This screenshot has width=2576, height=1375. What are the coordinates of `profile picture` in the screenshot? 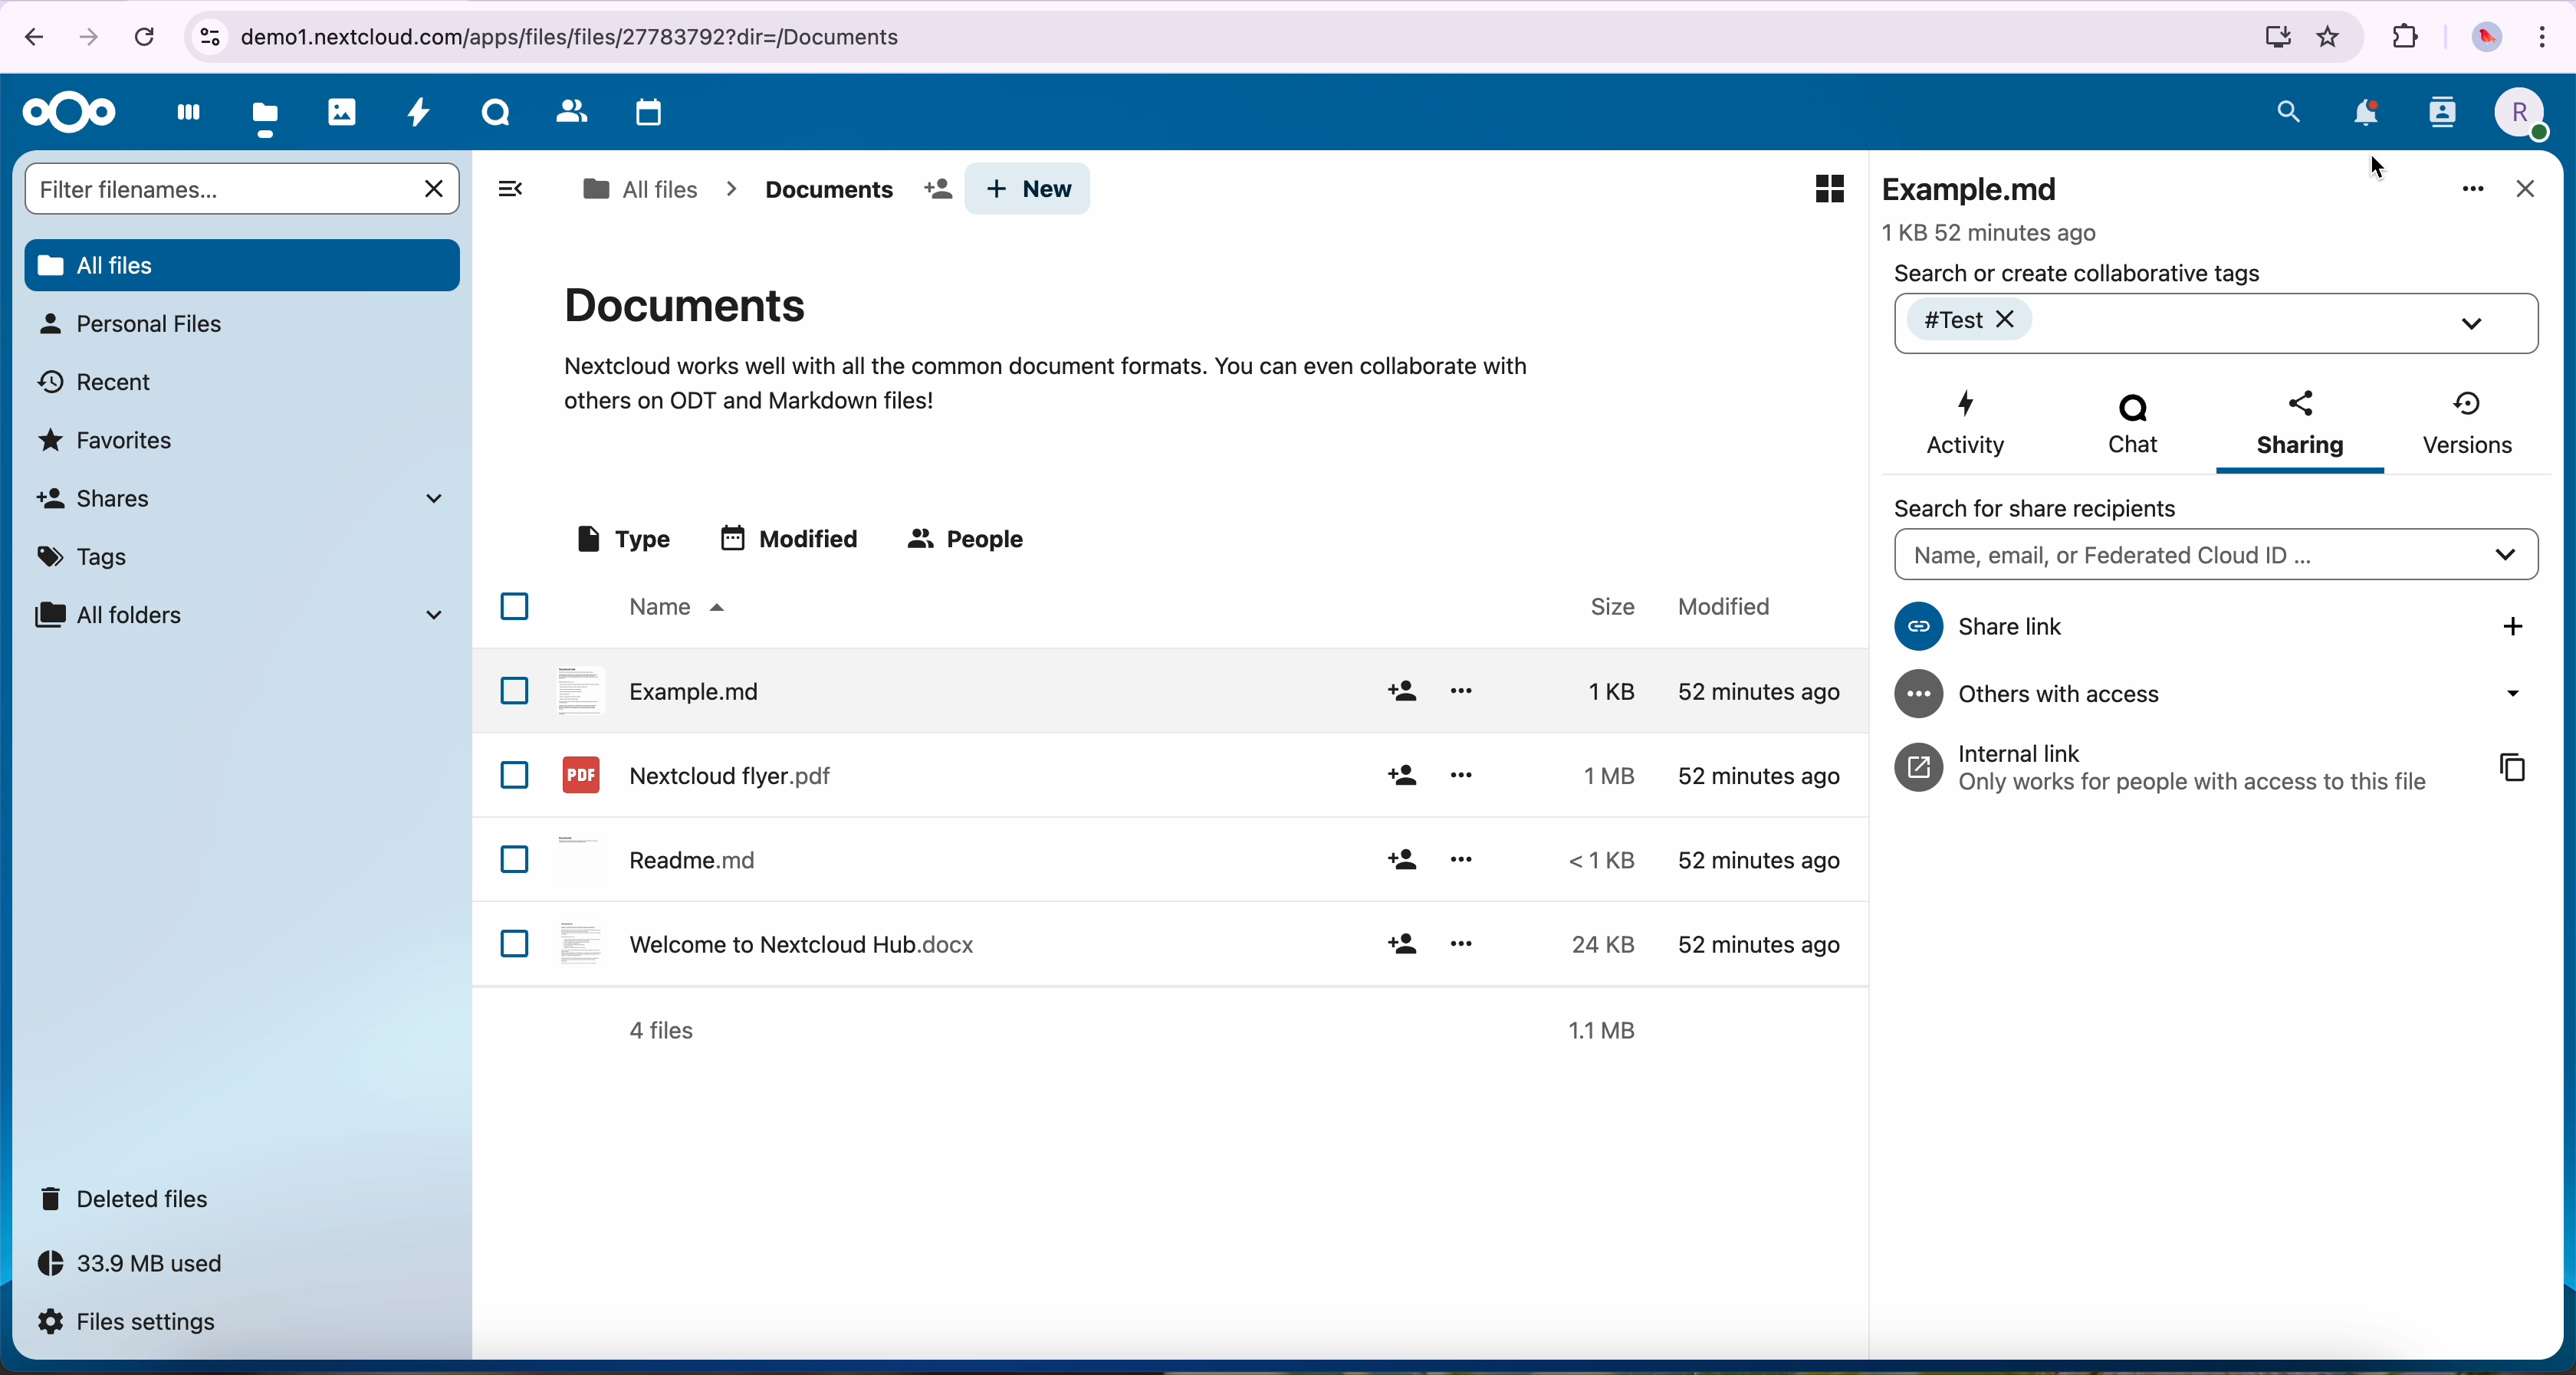 It's located at (2484, 38).